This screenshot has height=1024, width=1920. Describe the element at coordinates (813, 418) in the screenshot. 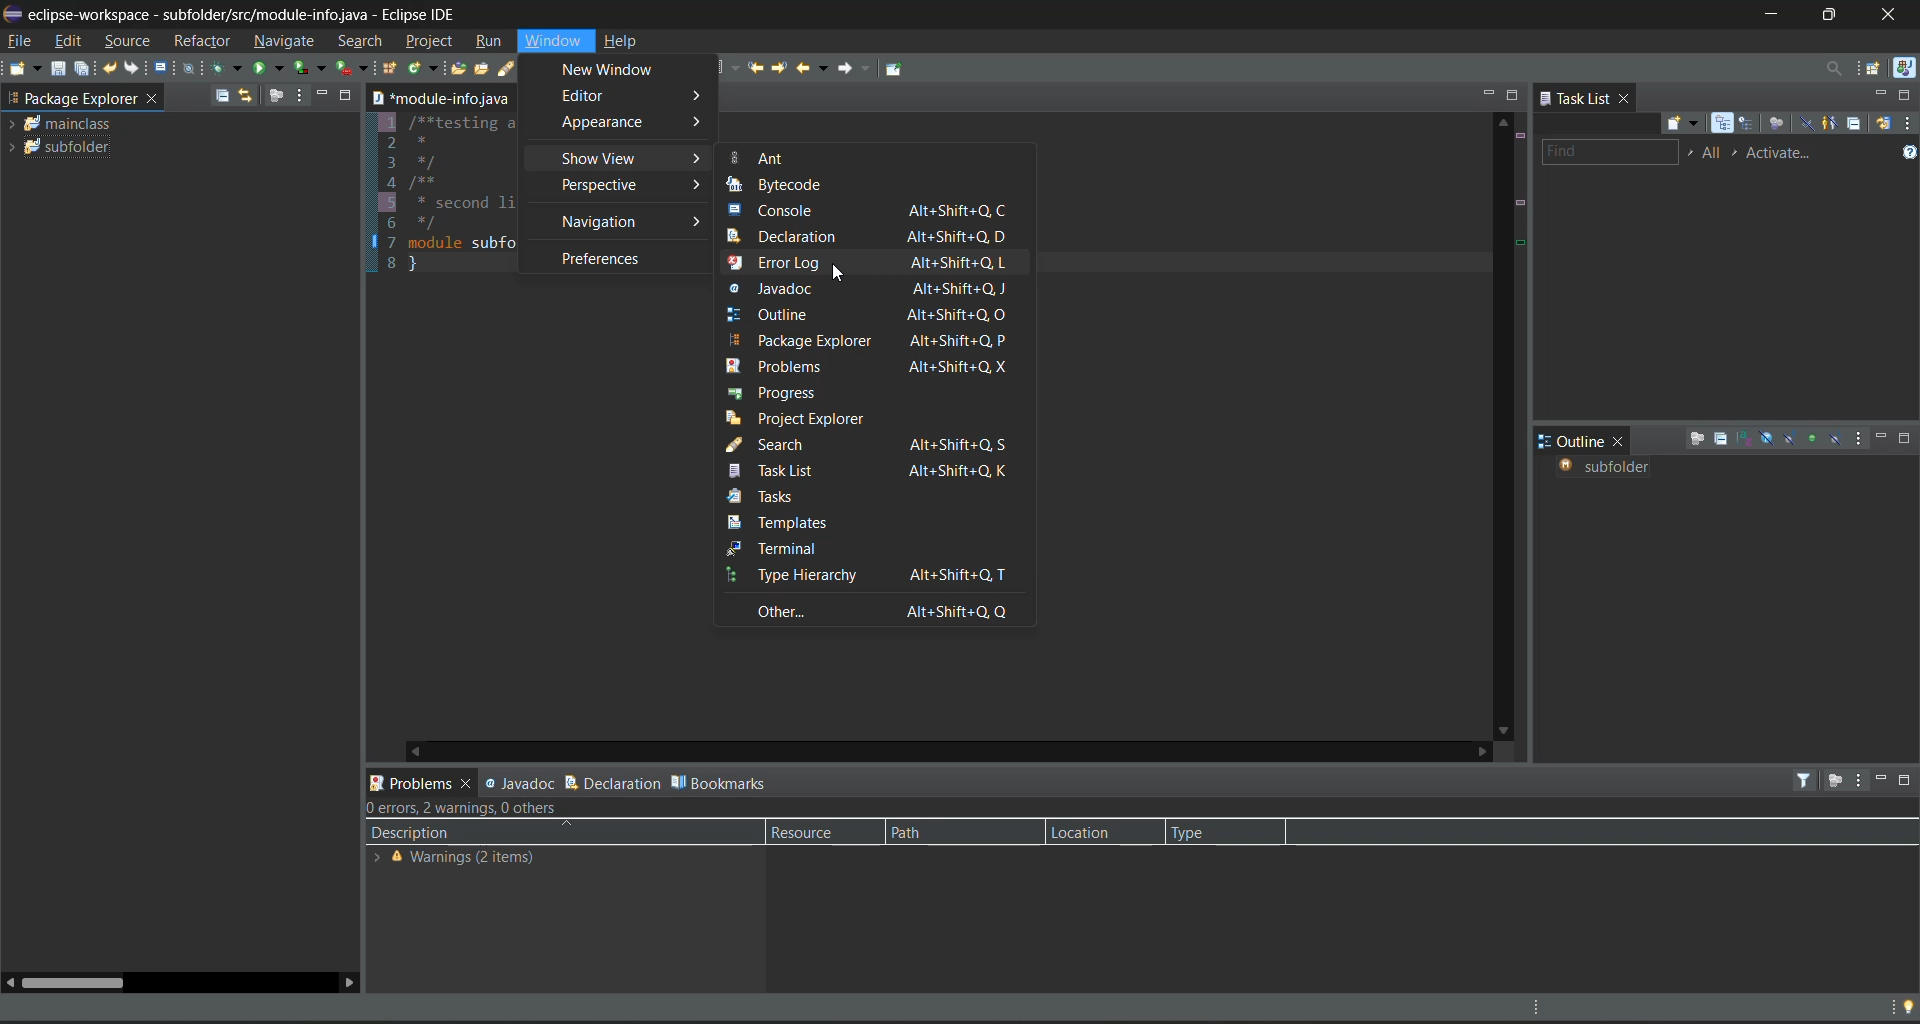

I see `project explorer` at that location.